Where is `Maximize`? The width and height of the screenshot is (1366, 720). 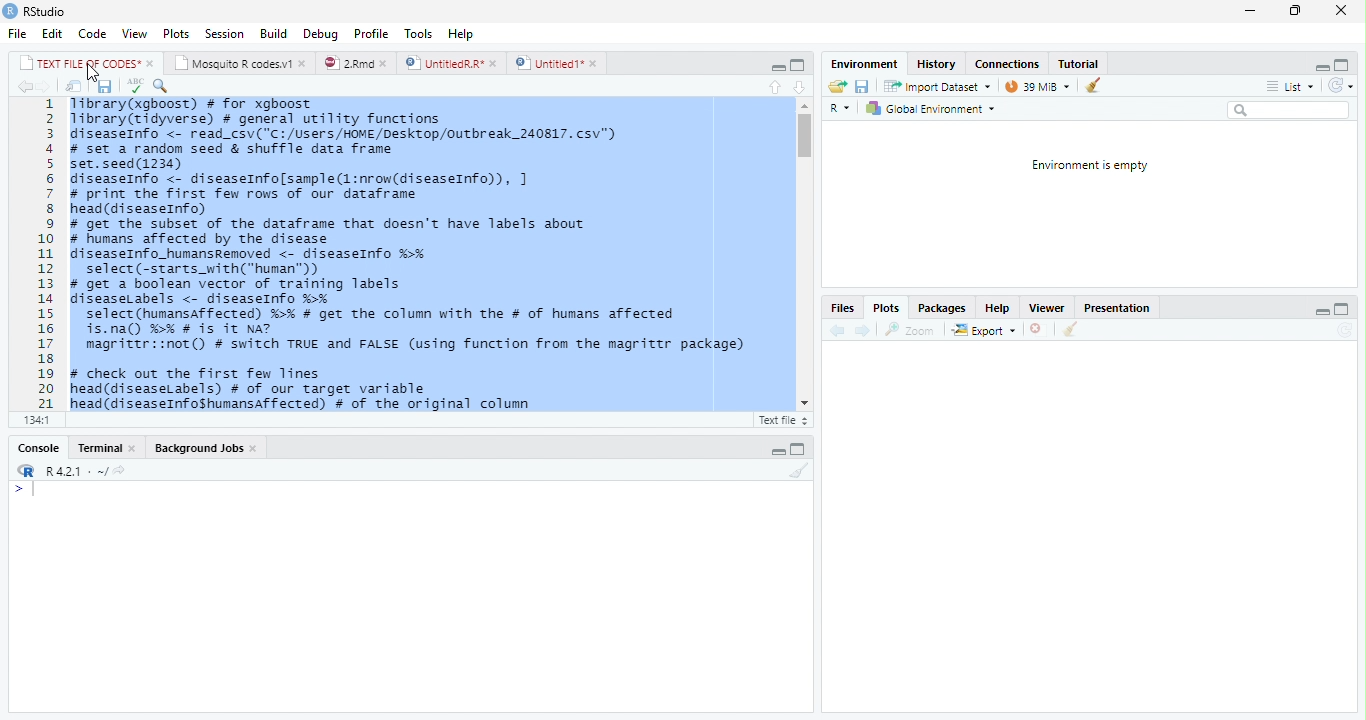 Maximize is located at coordinates (801, 447).